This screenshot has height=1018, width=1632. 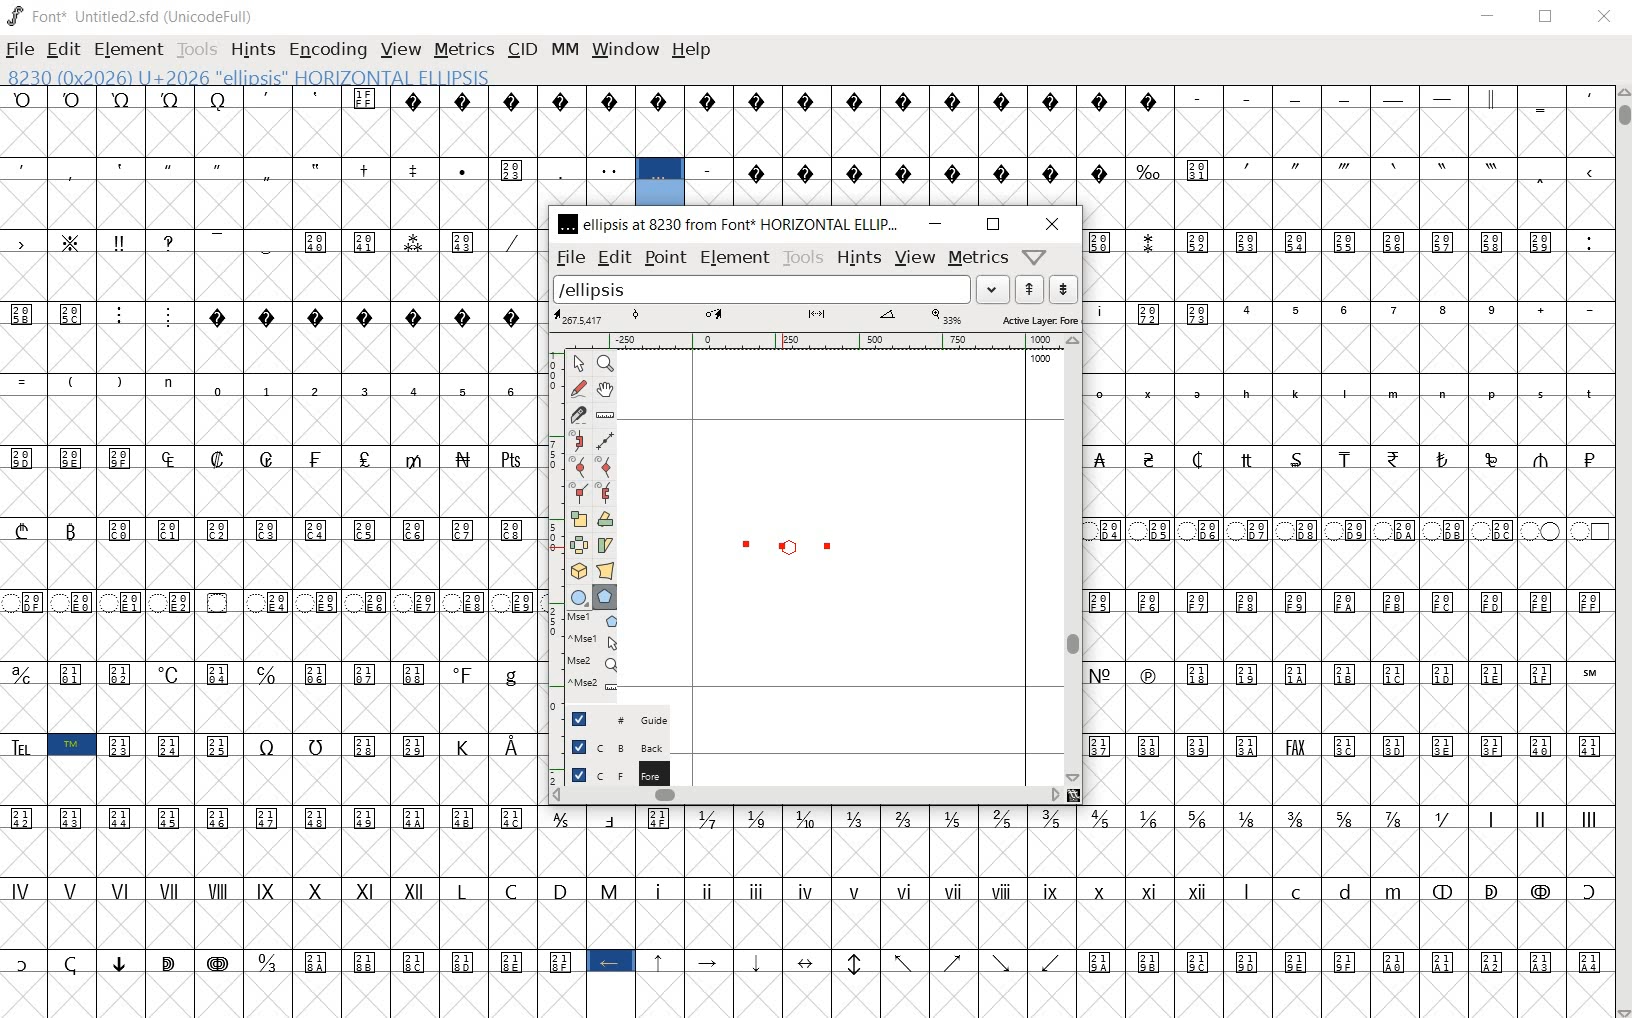 I want to click on tools, so click(x=804, y=257).